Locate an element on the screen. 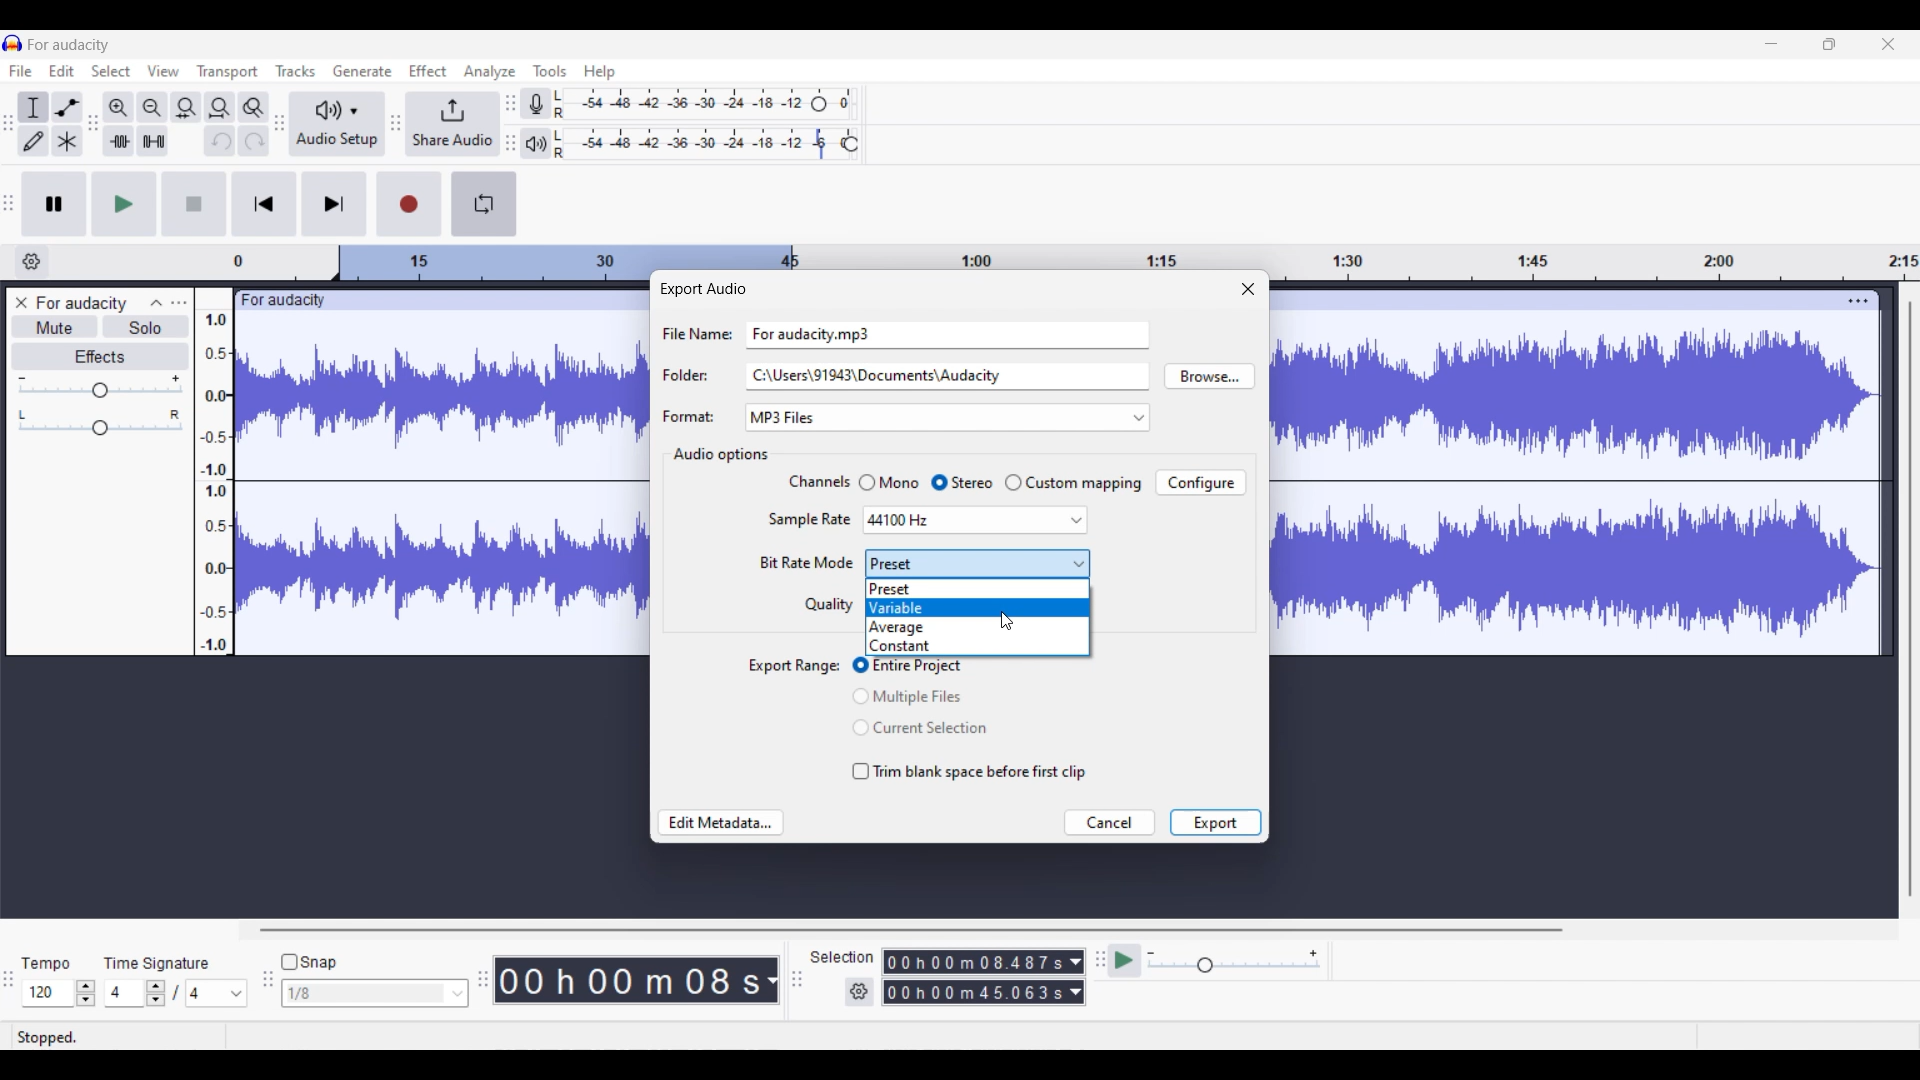 This screenshot has height=1080, width=1920. Horizontal slide bar is located at coordinates (910, 930).